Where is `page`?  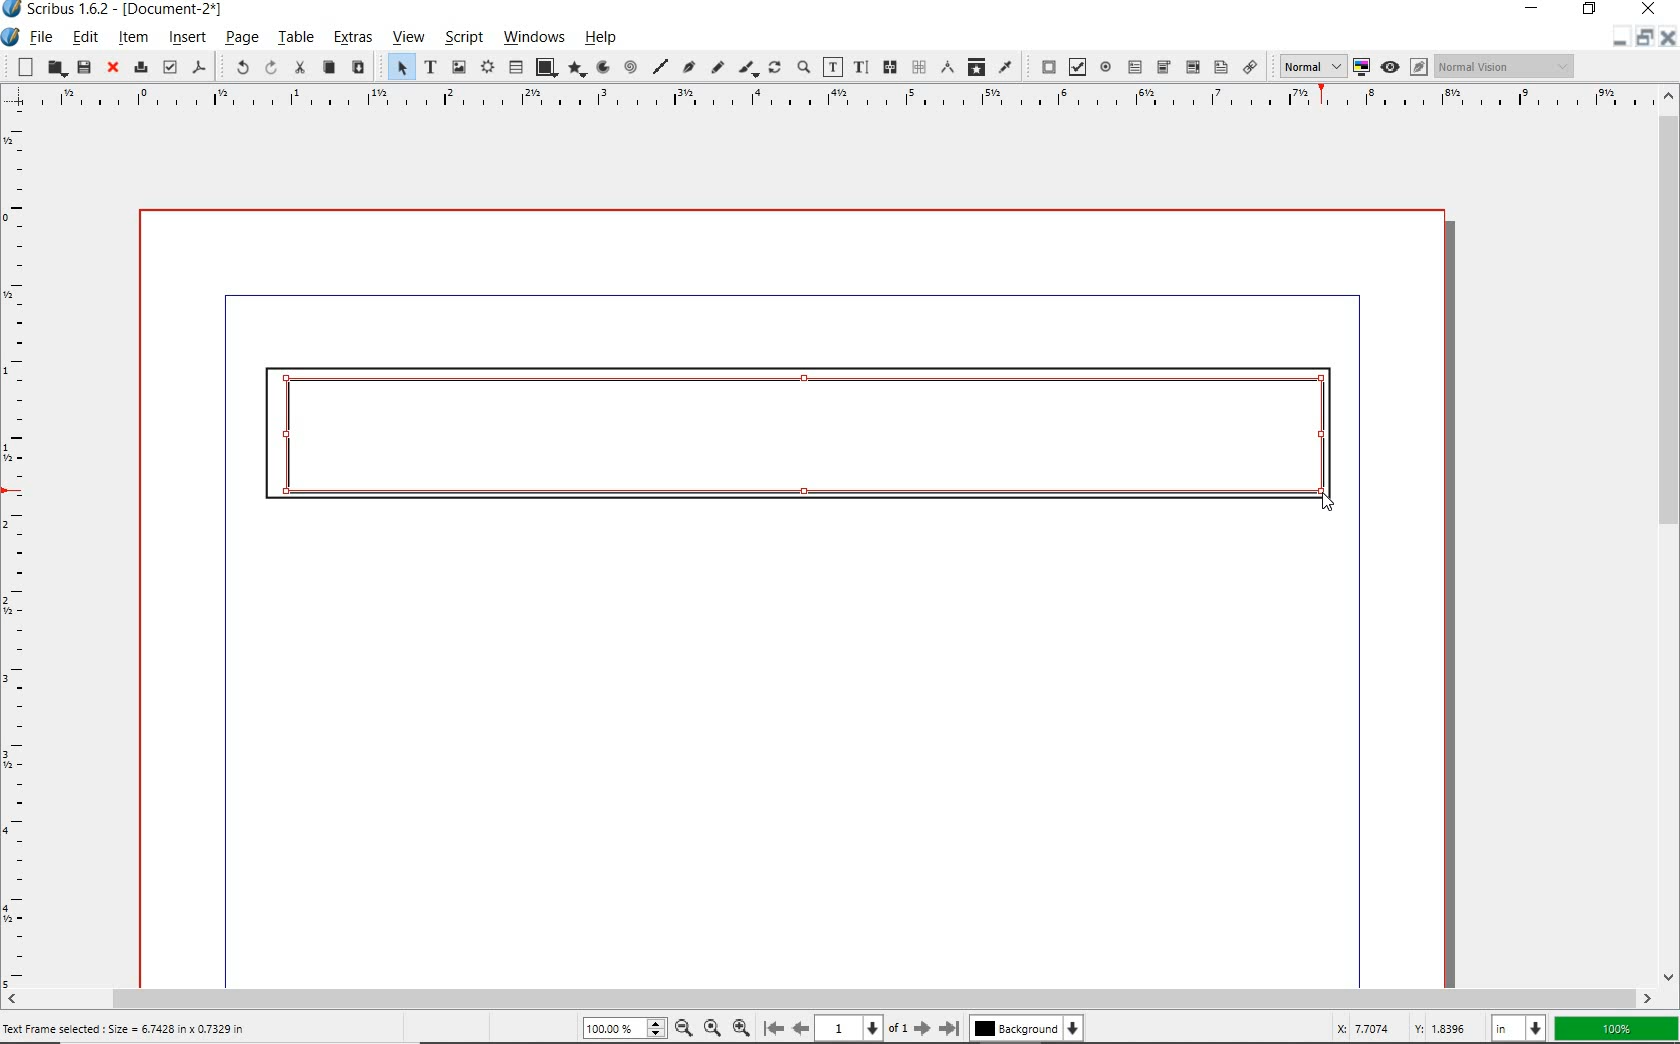 page is located at coordinates (242, 37).